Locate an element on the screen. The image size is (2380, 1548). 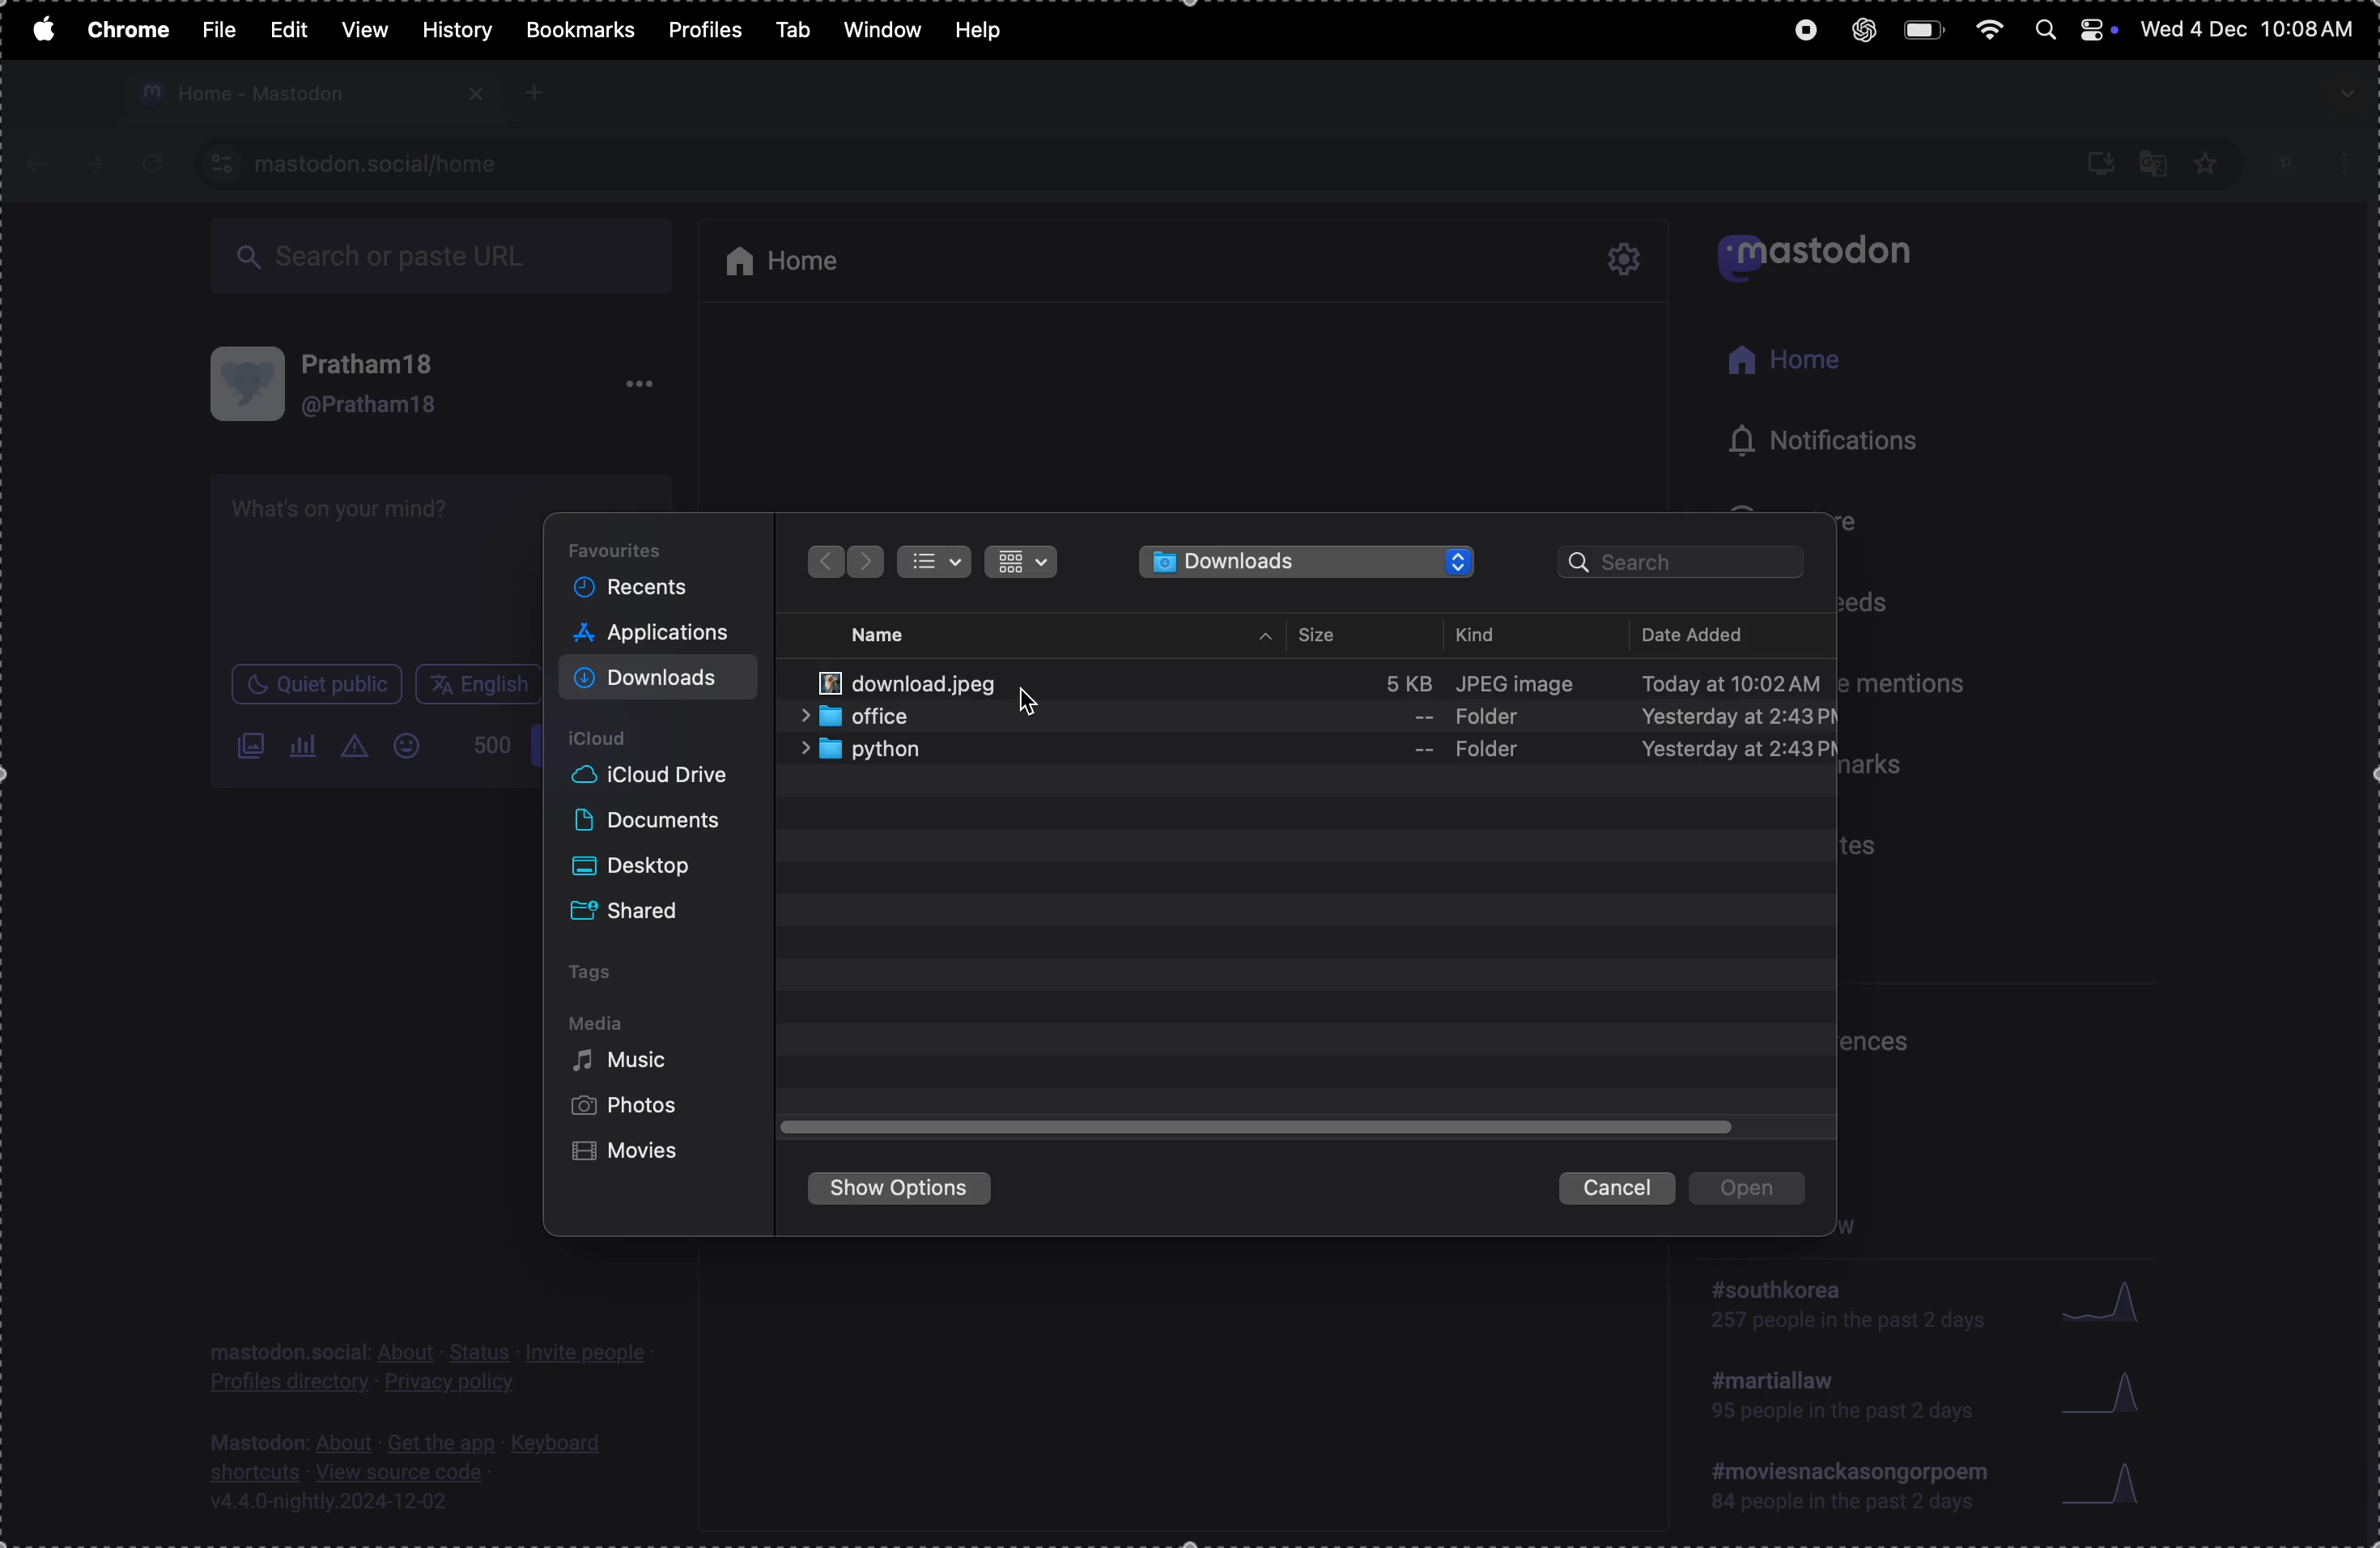
View is located at coordinates (363, 29).